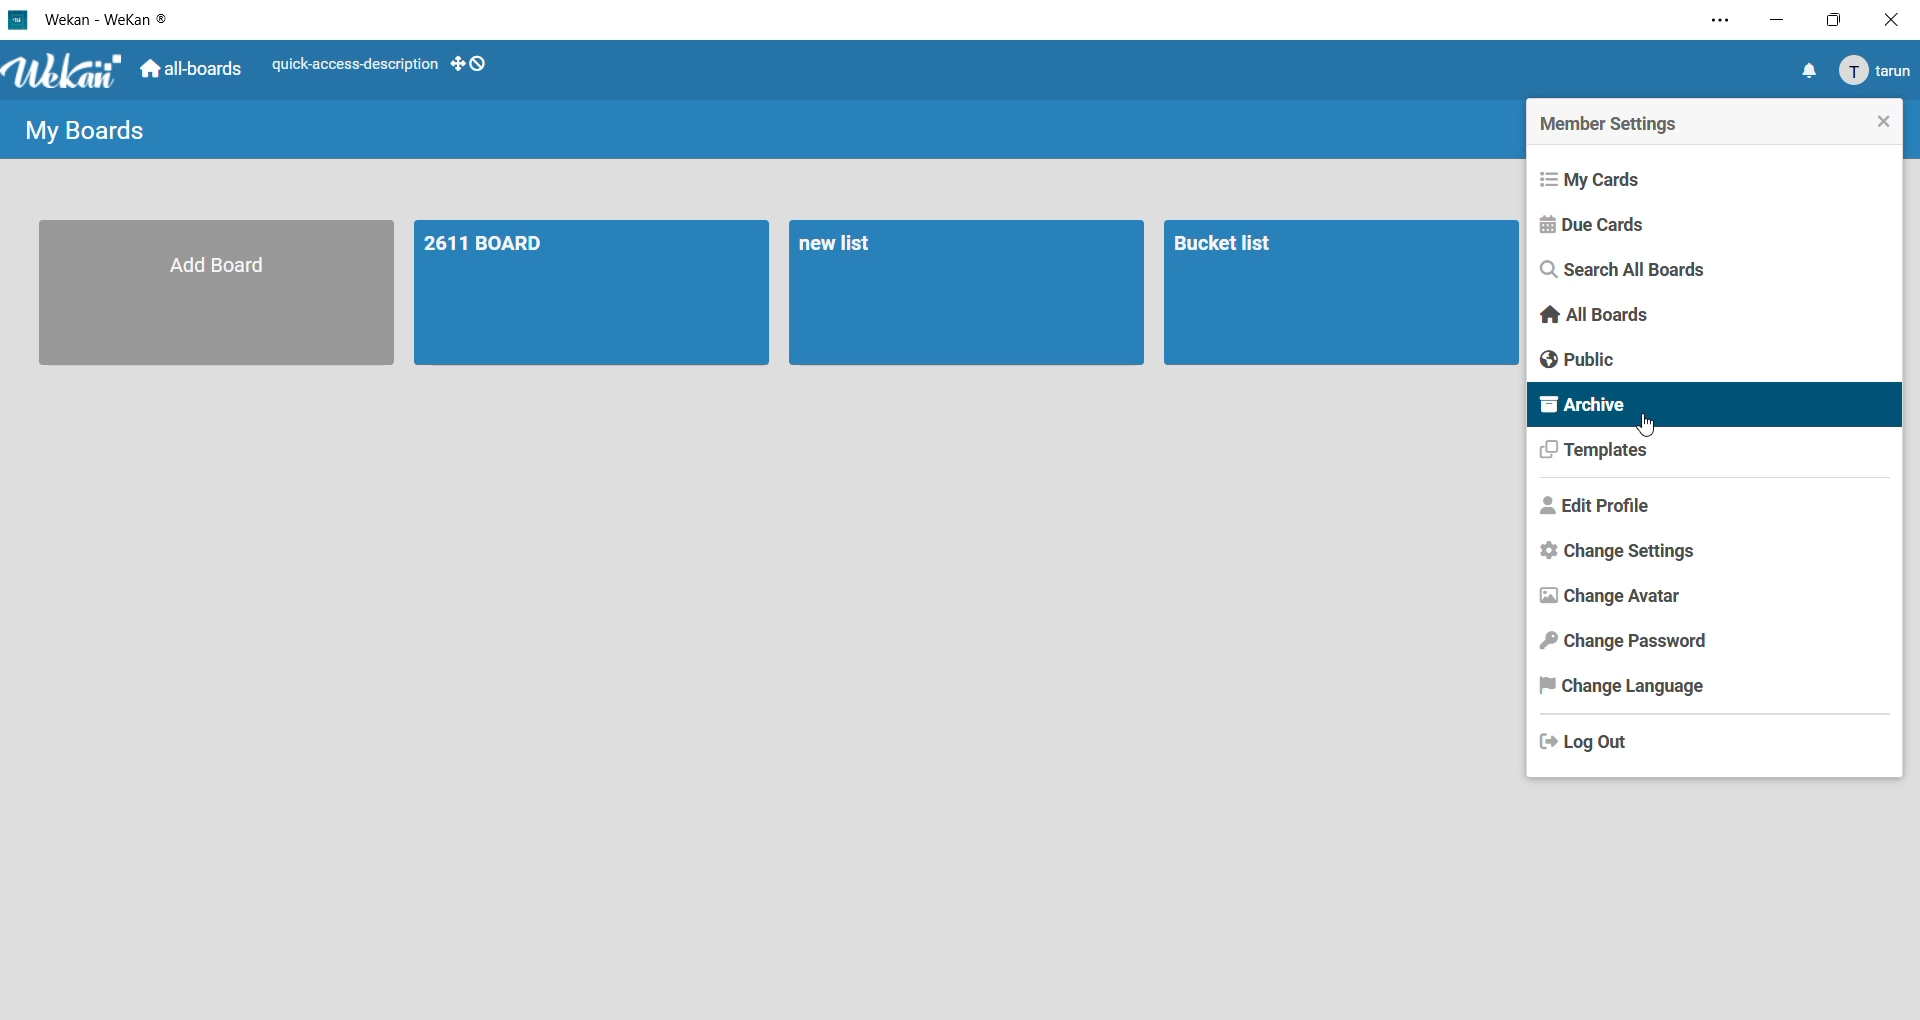  Describe the element at coordinates (193, 73) in the screenshot. I see `all boards` at that location.